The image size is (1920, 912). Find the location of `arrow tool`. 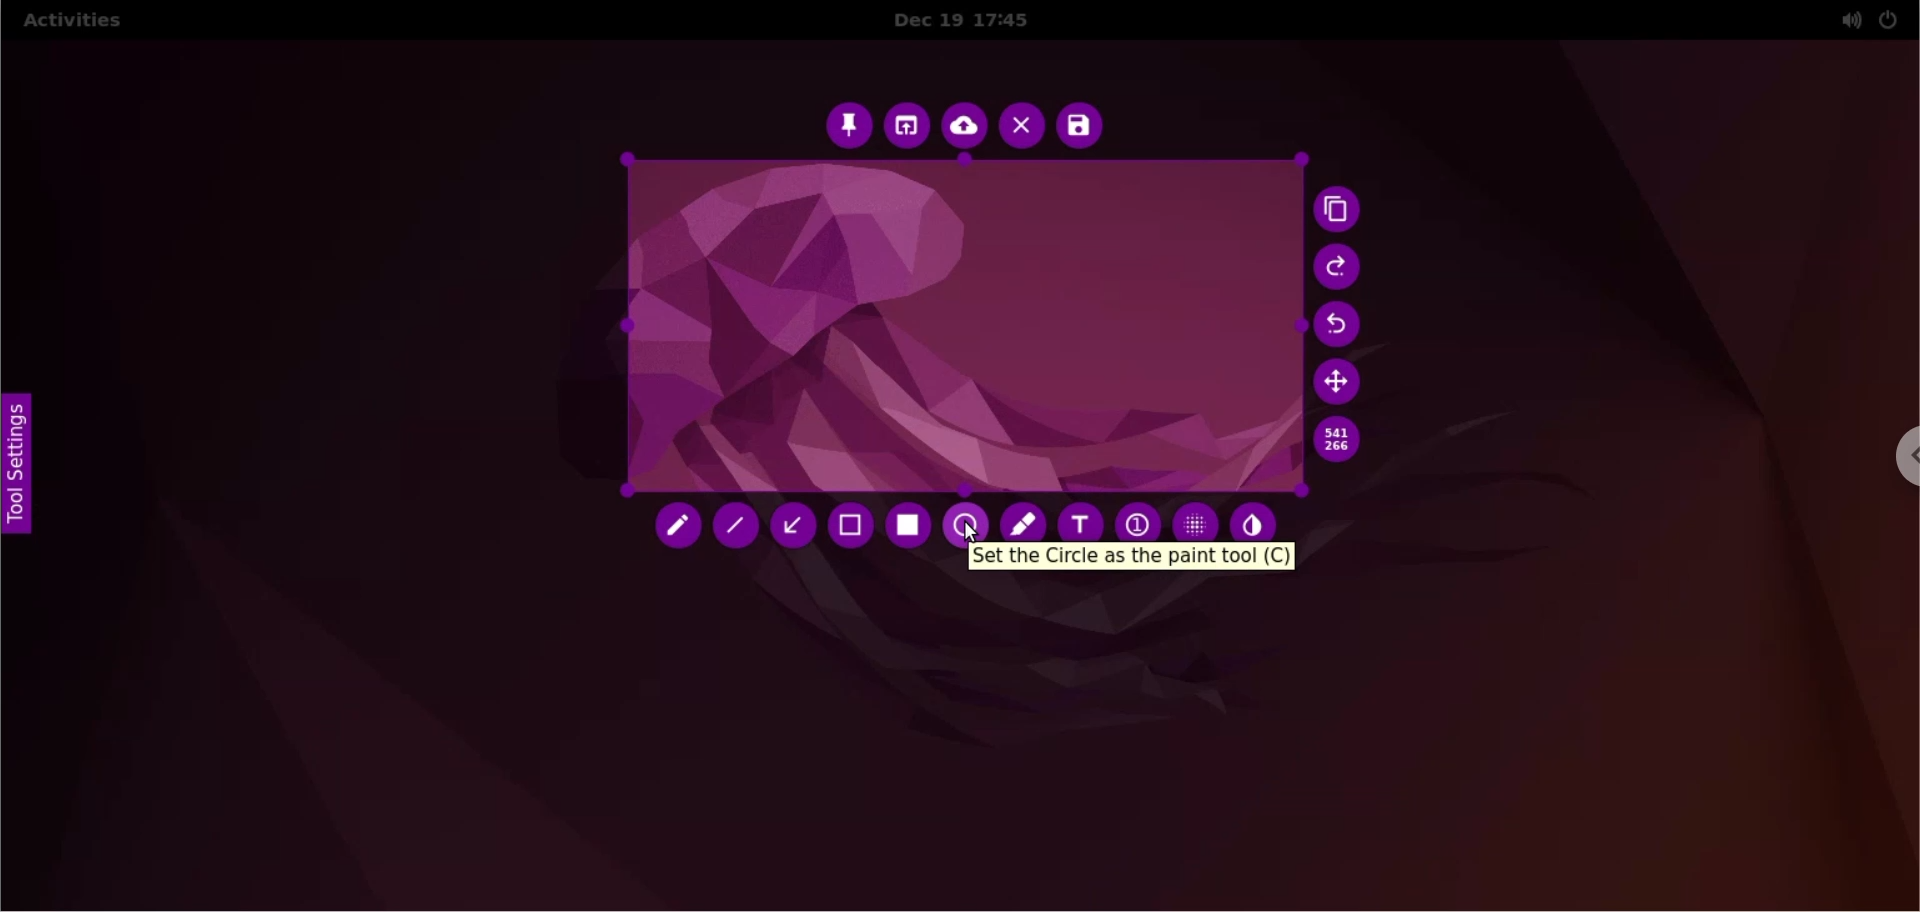

arrow tool is located at coordinates (796, 526).